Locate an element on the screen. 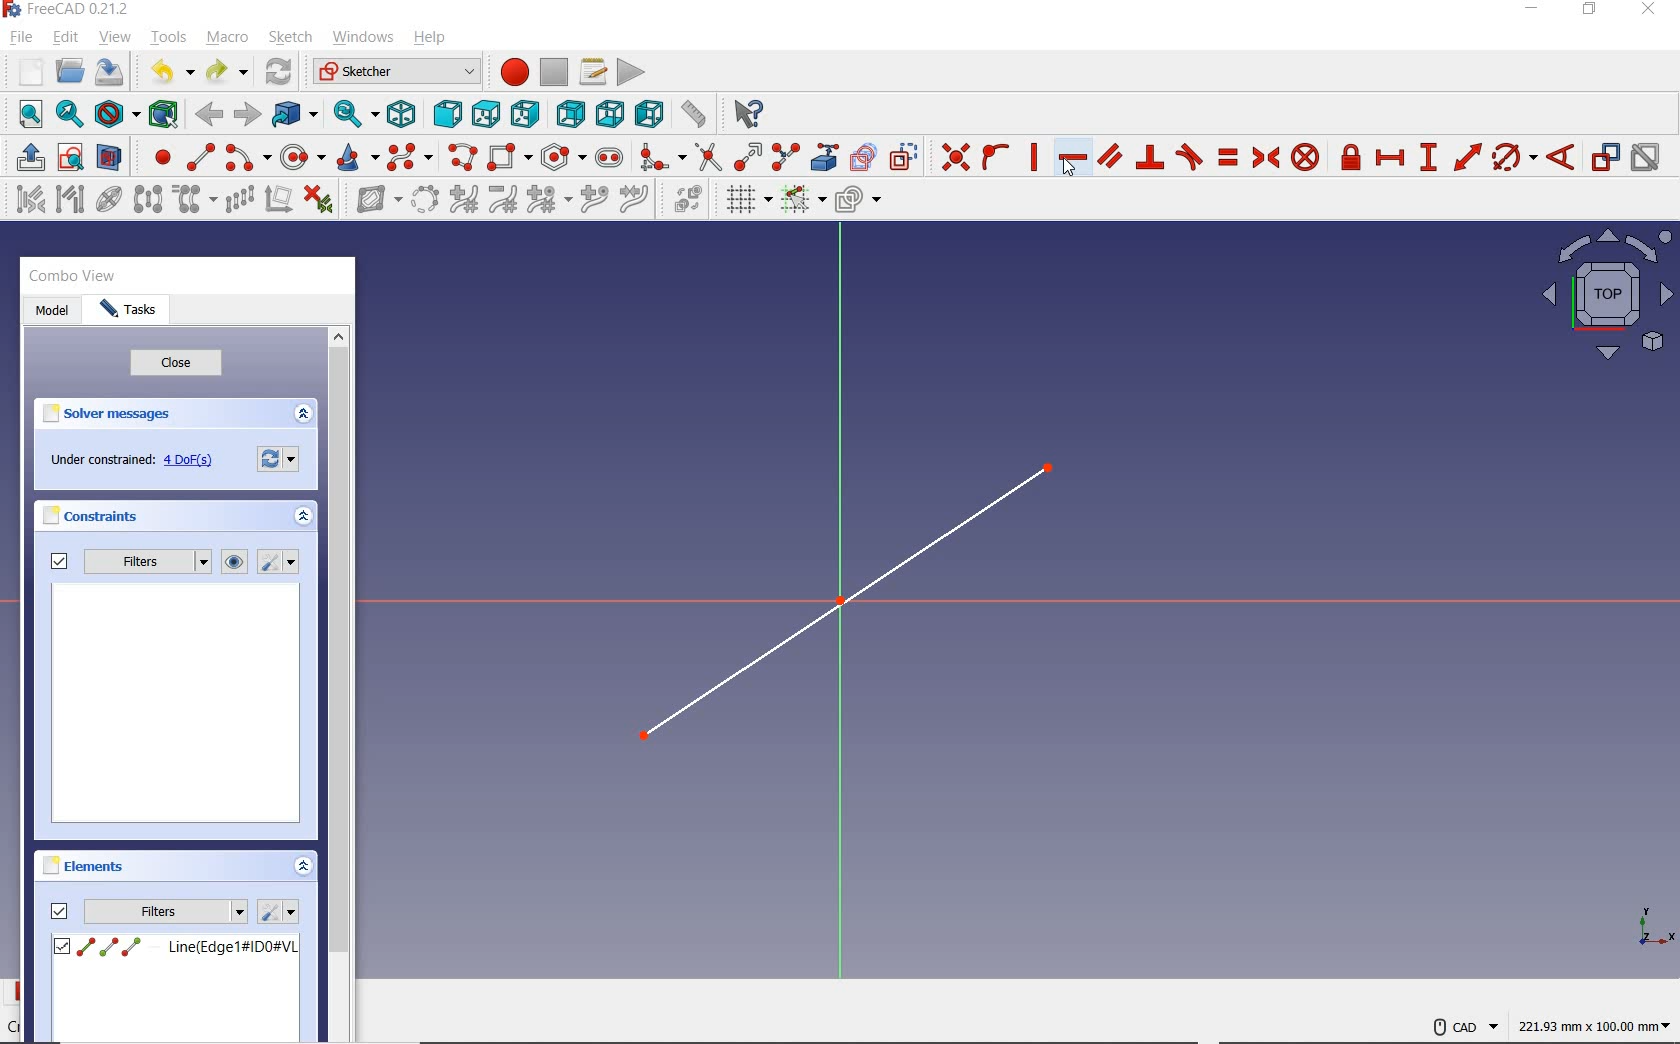  RIGHT is located at coordinates (526, 113).